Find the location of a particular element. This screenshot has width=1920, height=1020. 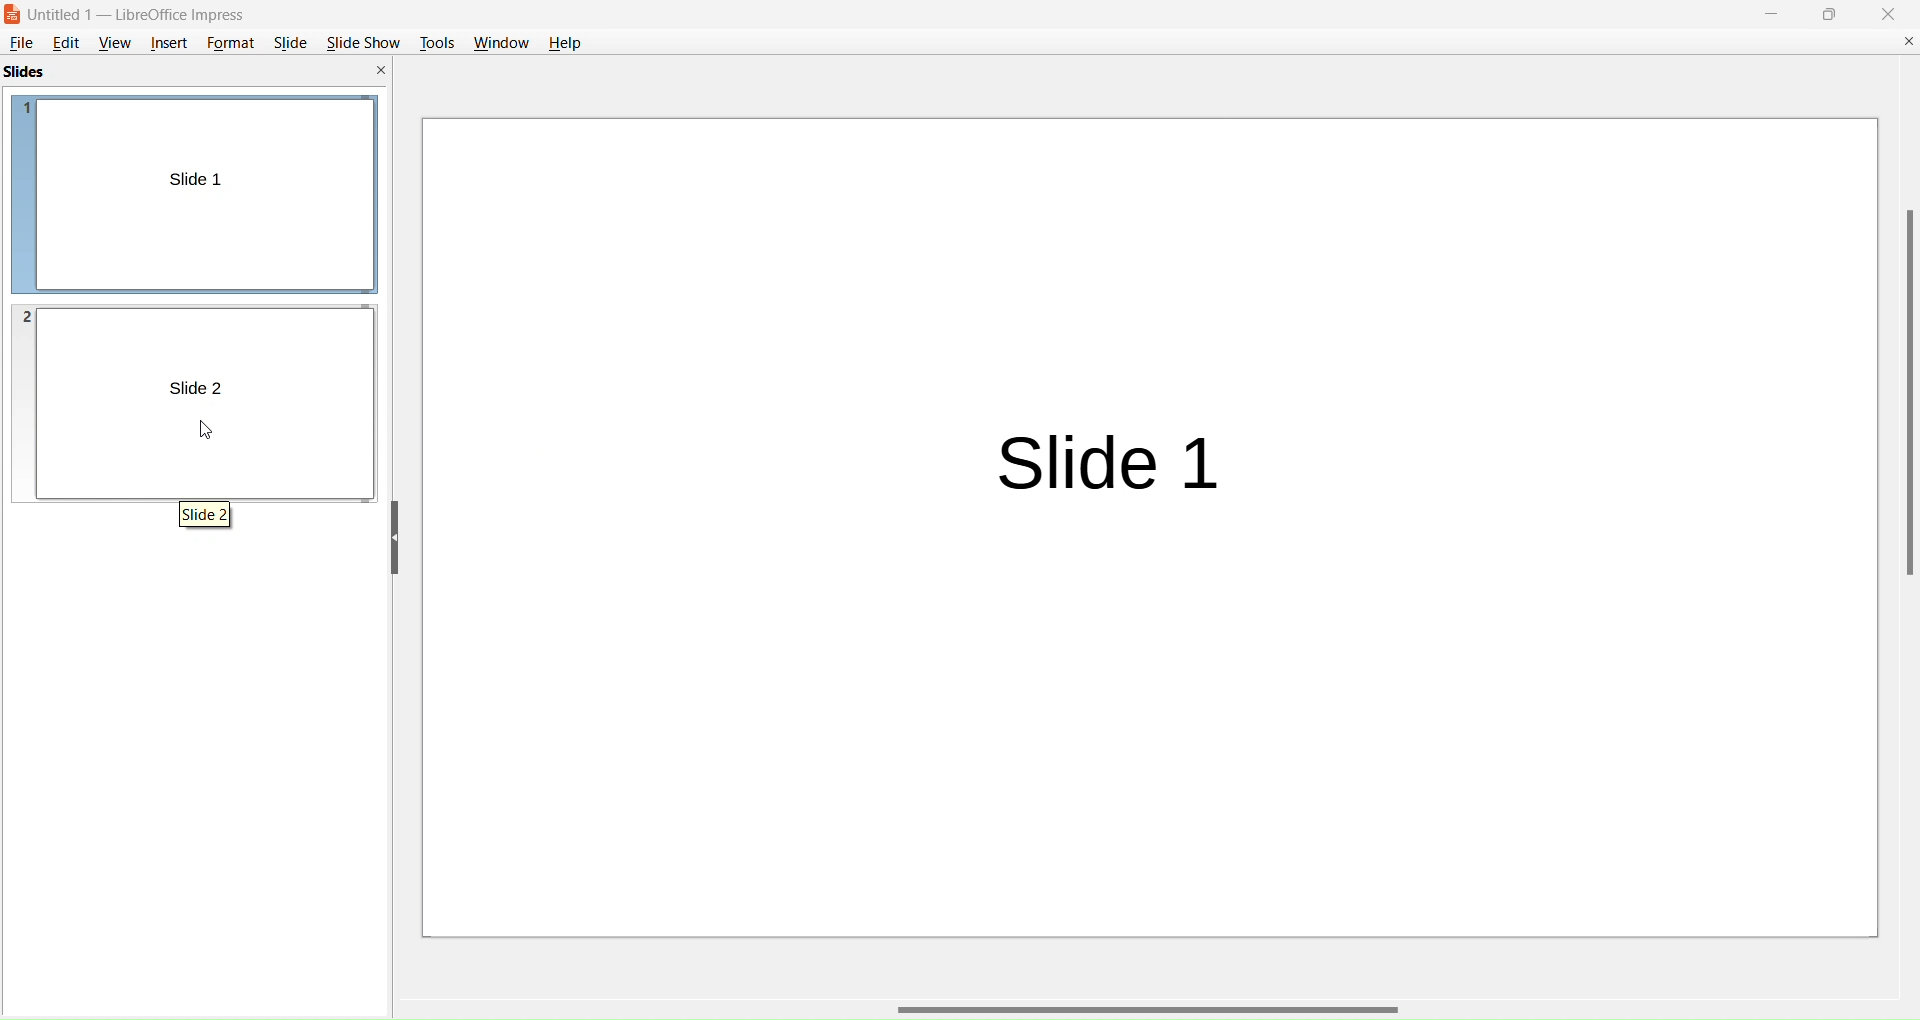

slide 1 is located at coordinates (211, 180).